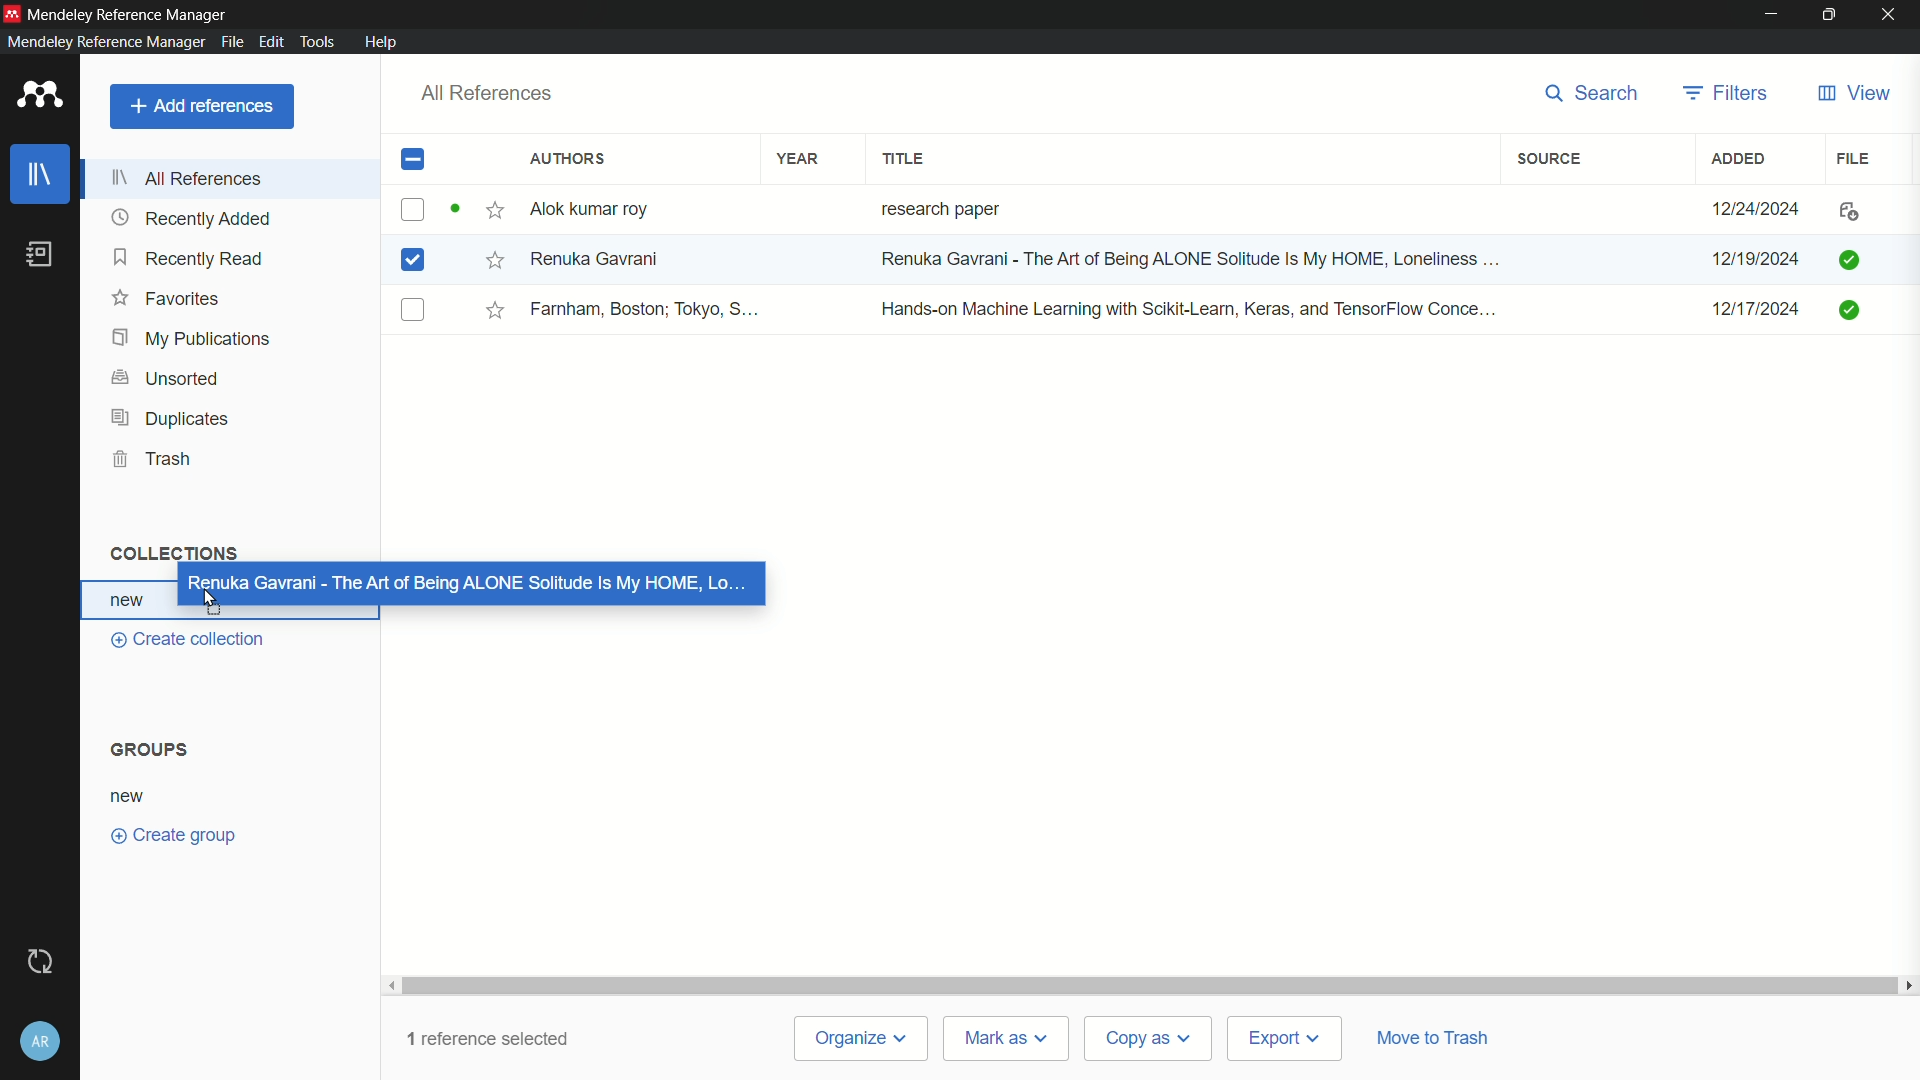 This screenshot has height=1080, width=1920. I want to click on filters, so click(1727, 93).